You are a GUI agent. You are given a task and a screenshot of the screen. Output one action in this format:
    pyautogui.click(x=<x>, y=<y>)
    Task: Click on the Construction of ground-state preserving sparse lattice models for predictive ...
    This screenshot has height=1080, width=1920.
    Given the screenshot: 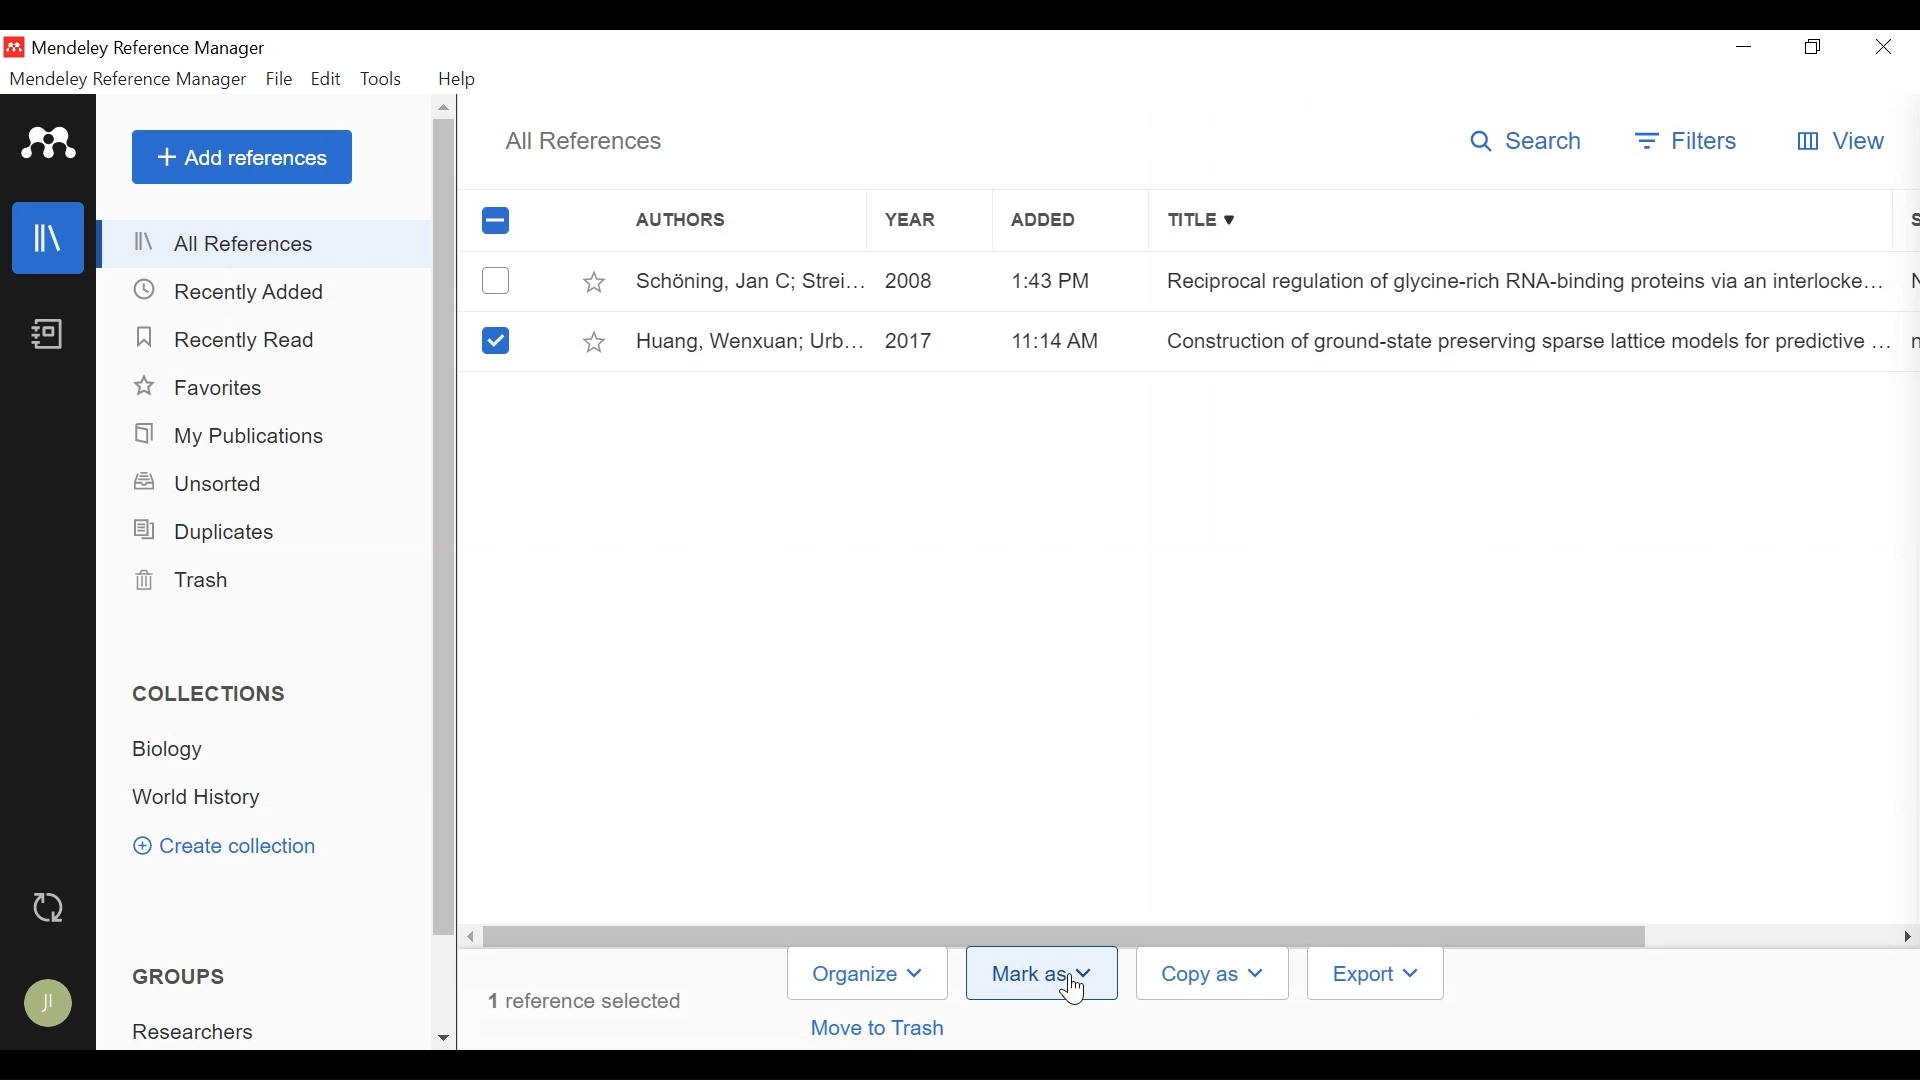 What is the action you would take?
    pyautogui.click(x=1516, y=346)
    